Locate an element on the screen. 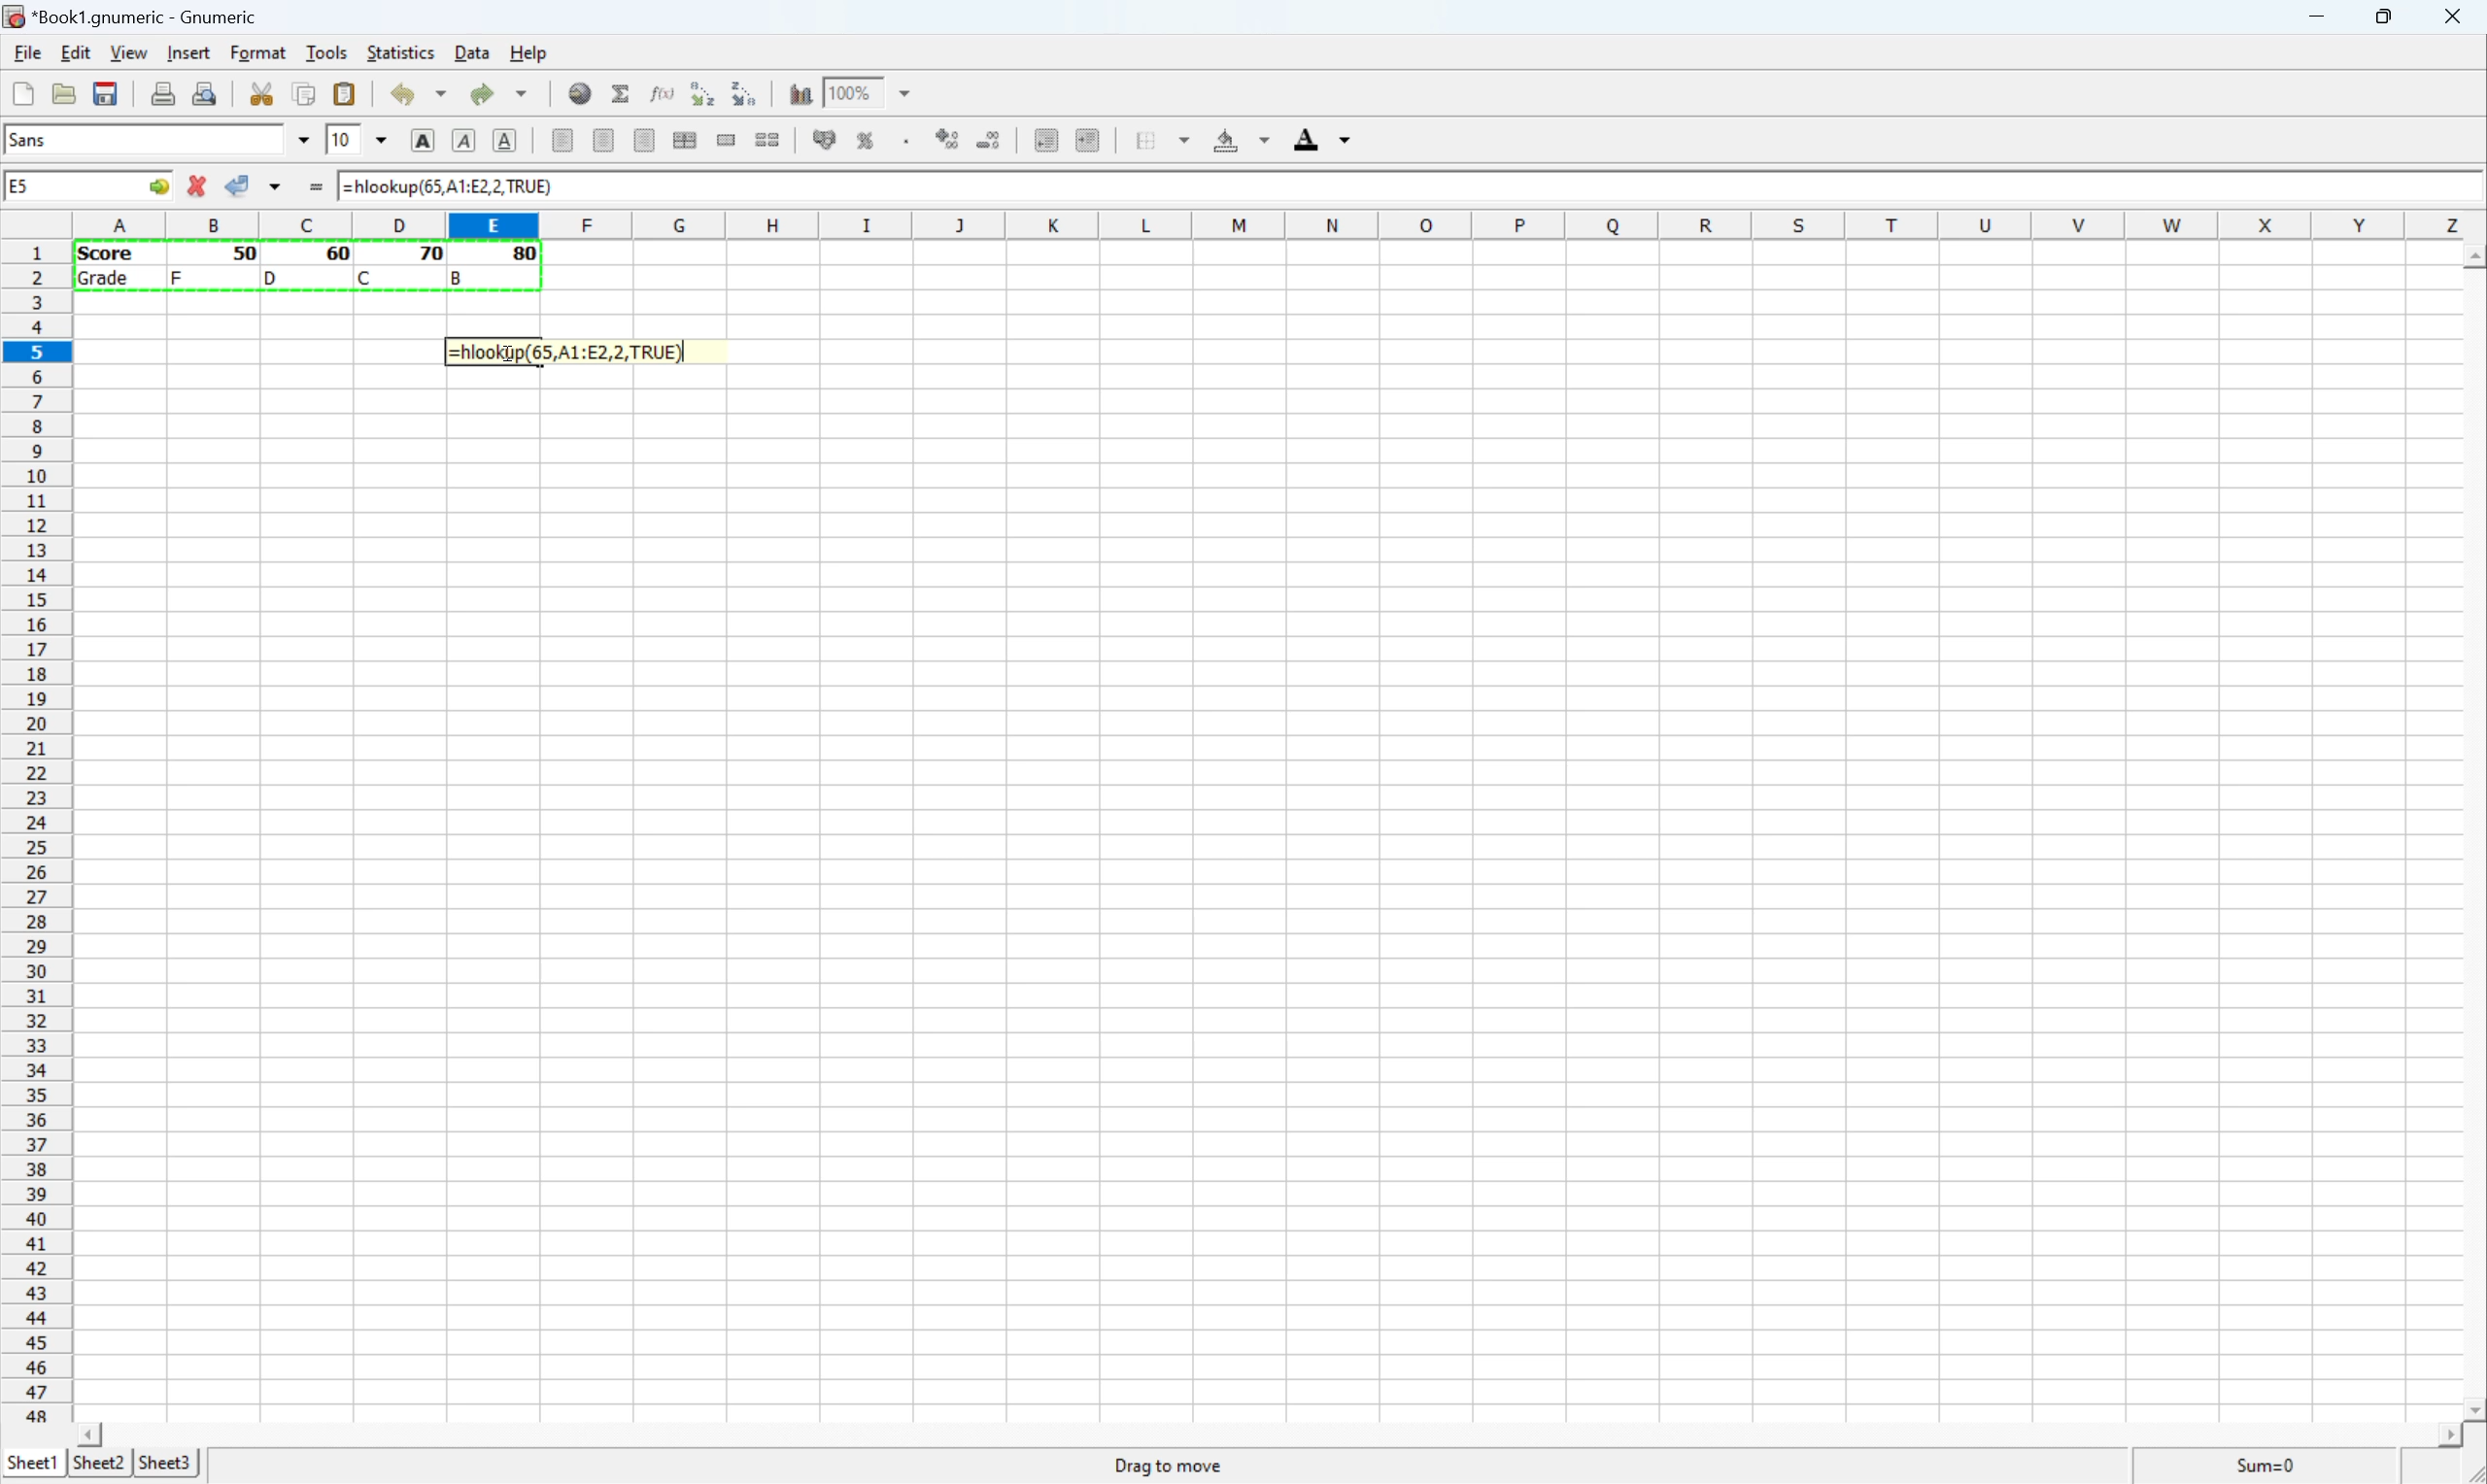 This screenshot has height=1484, width=2487. Split Merged ranges of cell is located at coordinates (764, 143).